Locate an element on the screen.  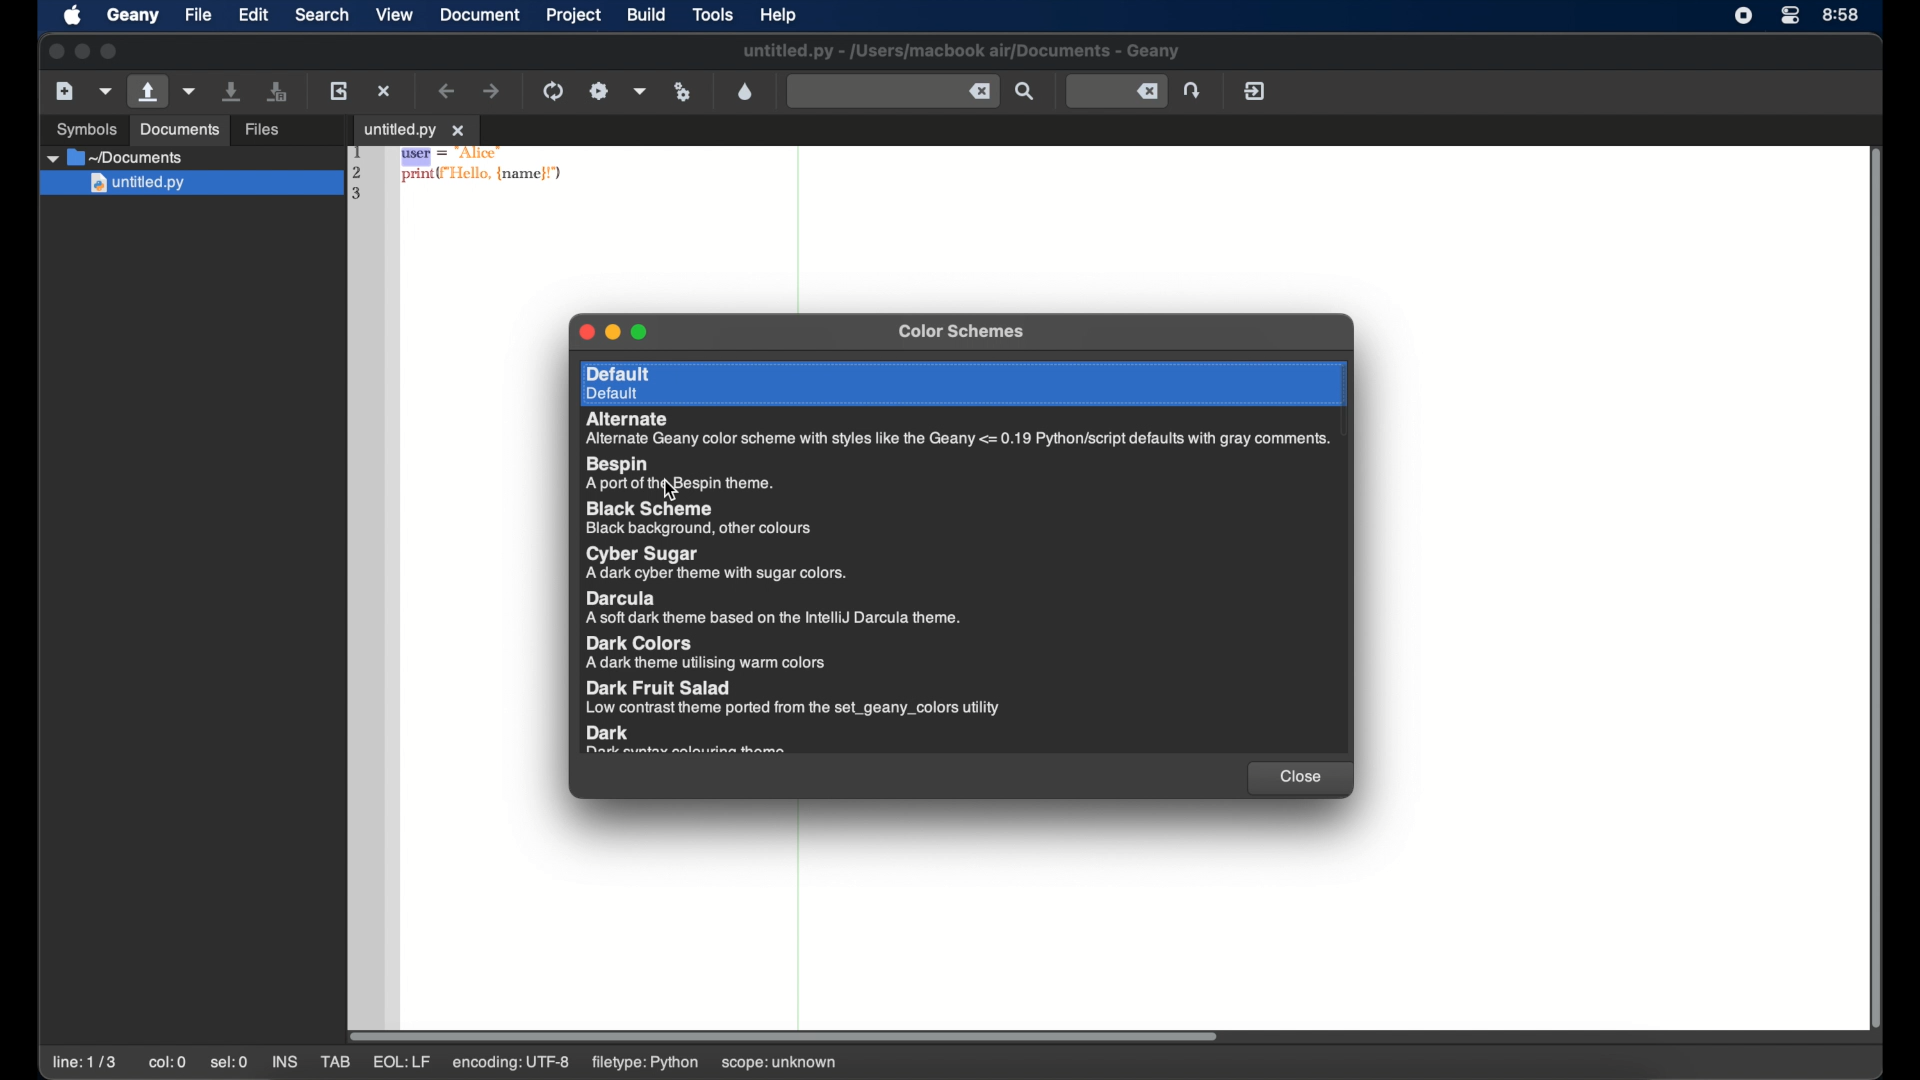
save the current file is located at coordinates (233, 92).